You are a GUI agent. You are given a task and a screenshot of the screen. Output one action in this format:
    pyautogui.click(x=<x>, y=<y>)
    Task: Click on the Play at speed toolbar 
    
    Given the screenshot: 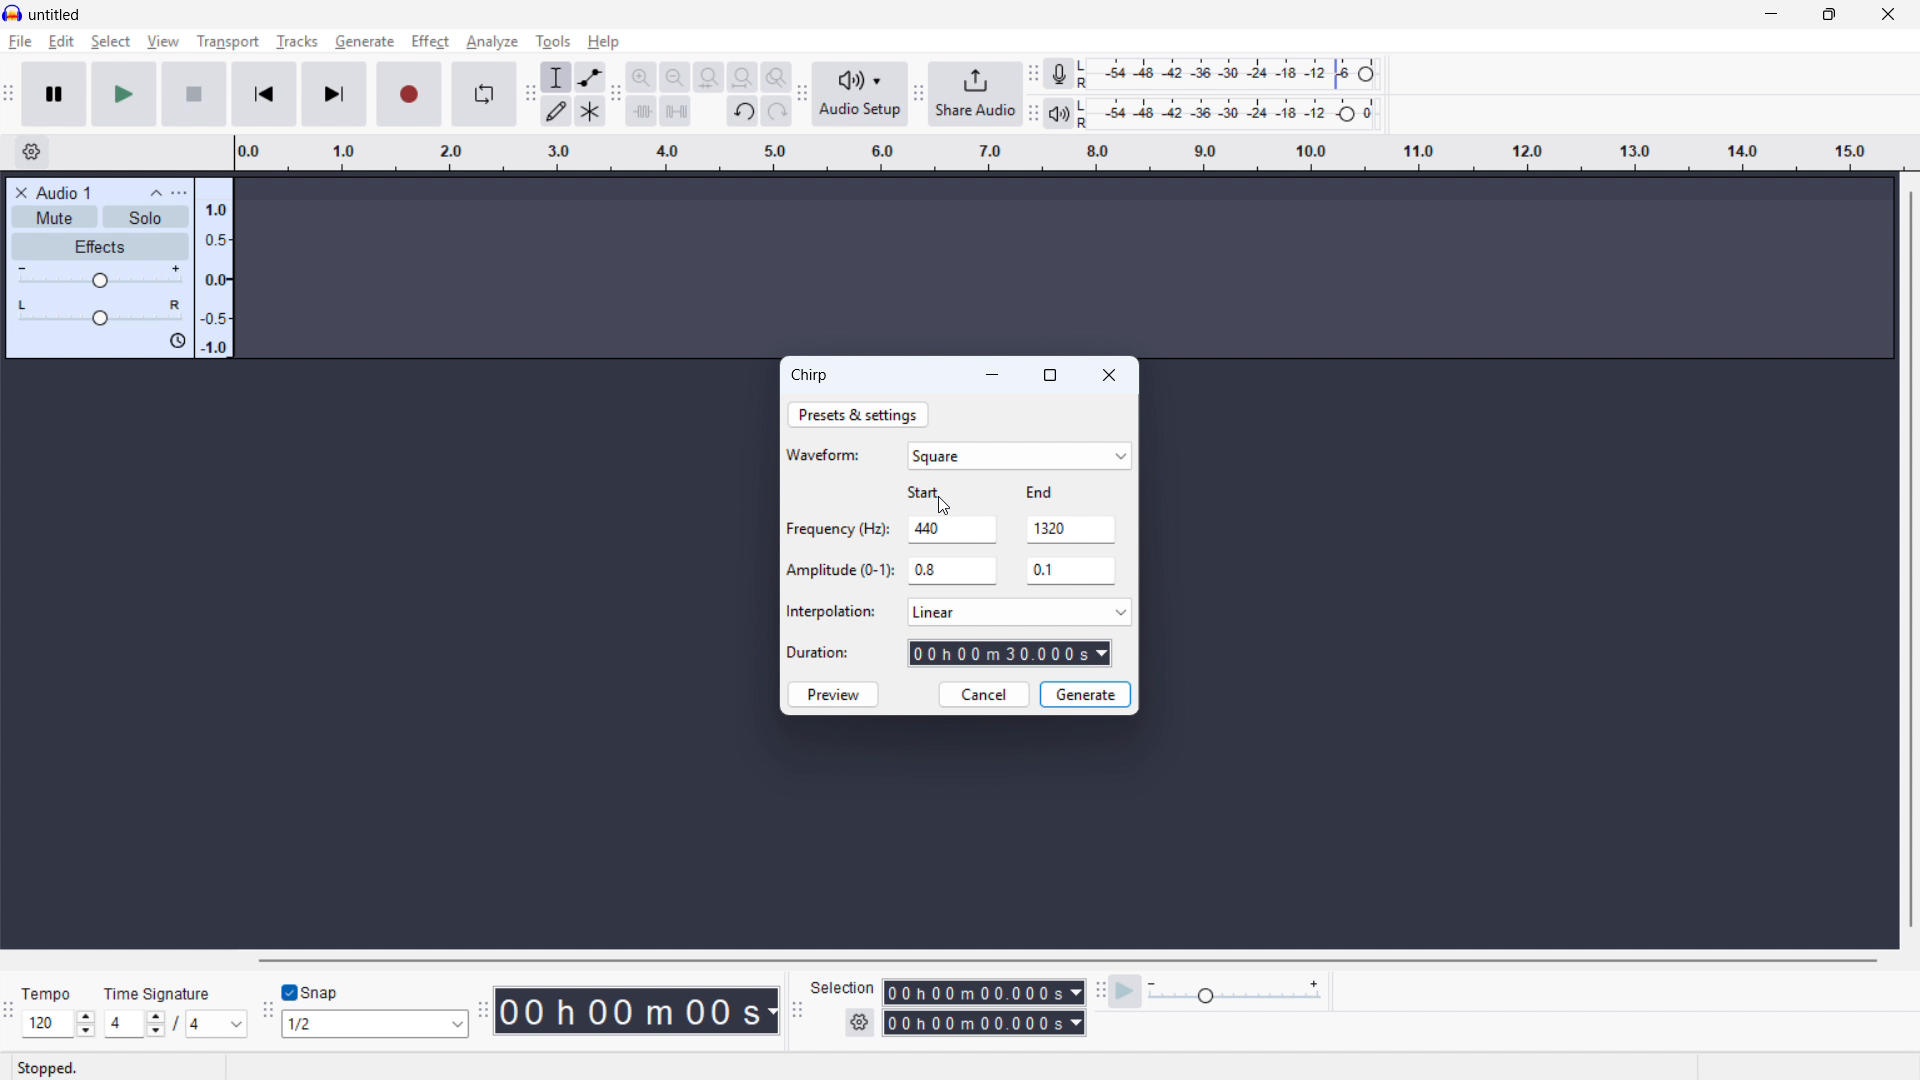 What is the action you would take?
    pyautogui.click(x=1101, y=989)
    